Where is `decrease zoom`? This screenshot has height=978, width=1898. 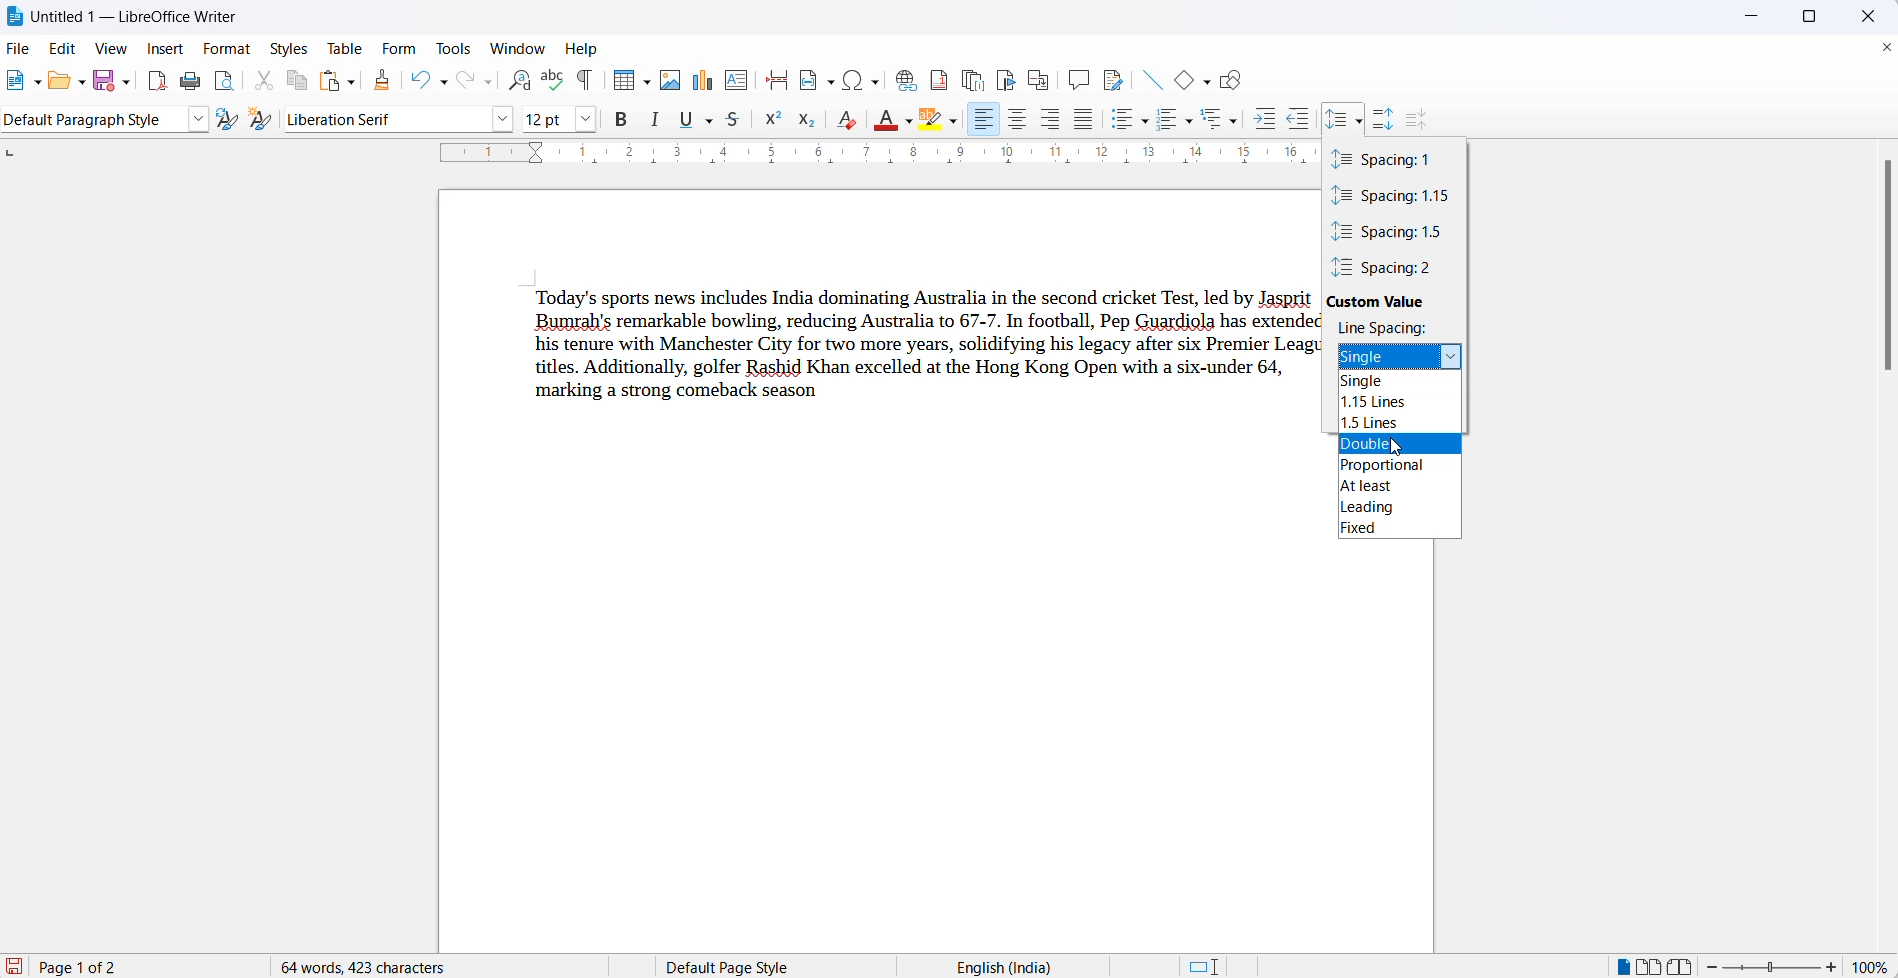 decrease zoom is located at coordinates (1715, 966).